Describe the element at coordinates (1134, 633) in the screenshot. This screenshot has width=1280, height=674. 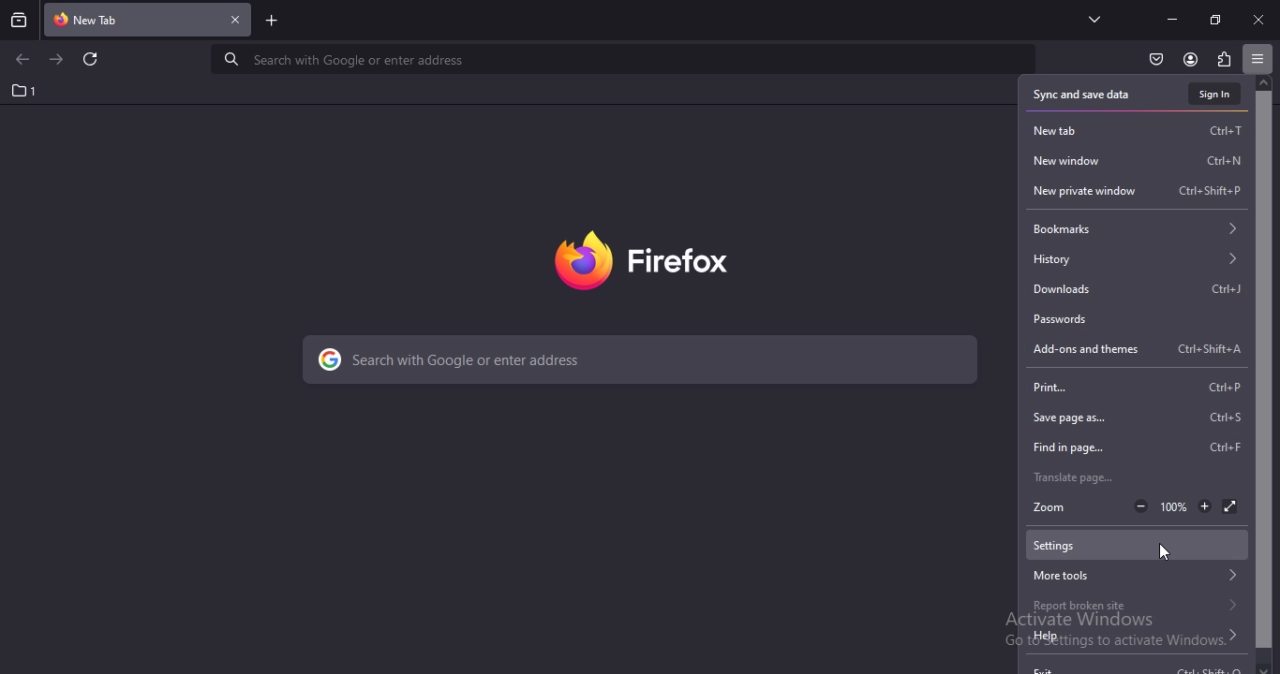
I see `help` at that location.